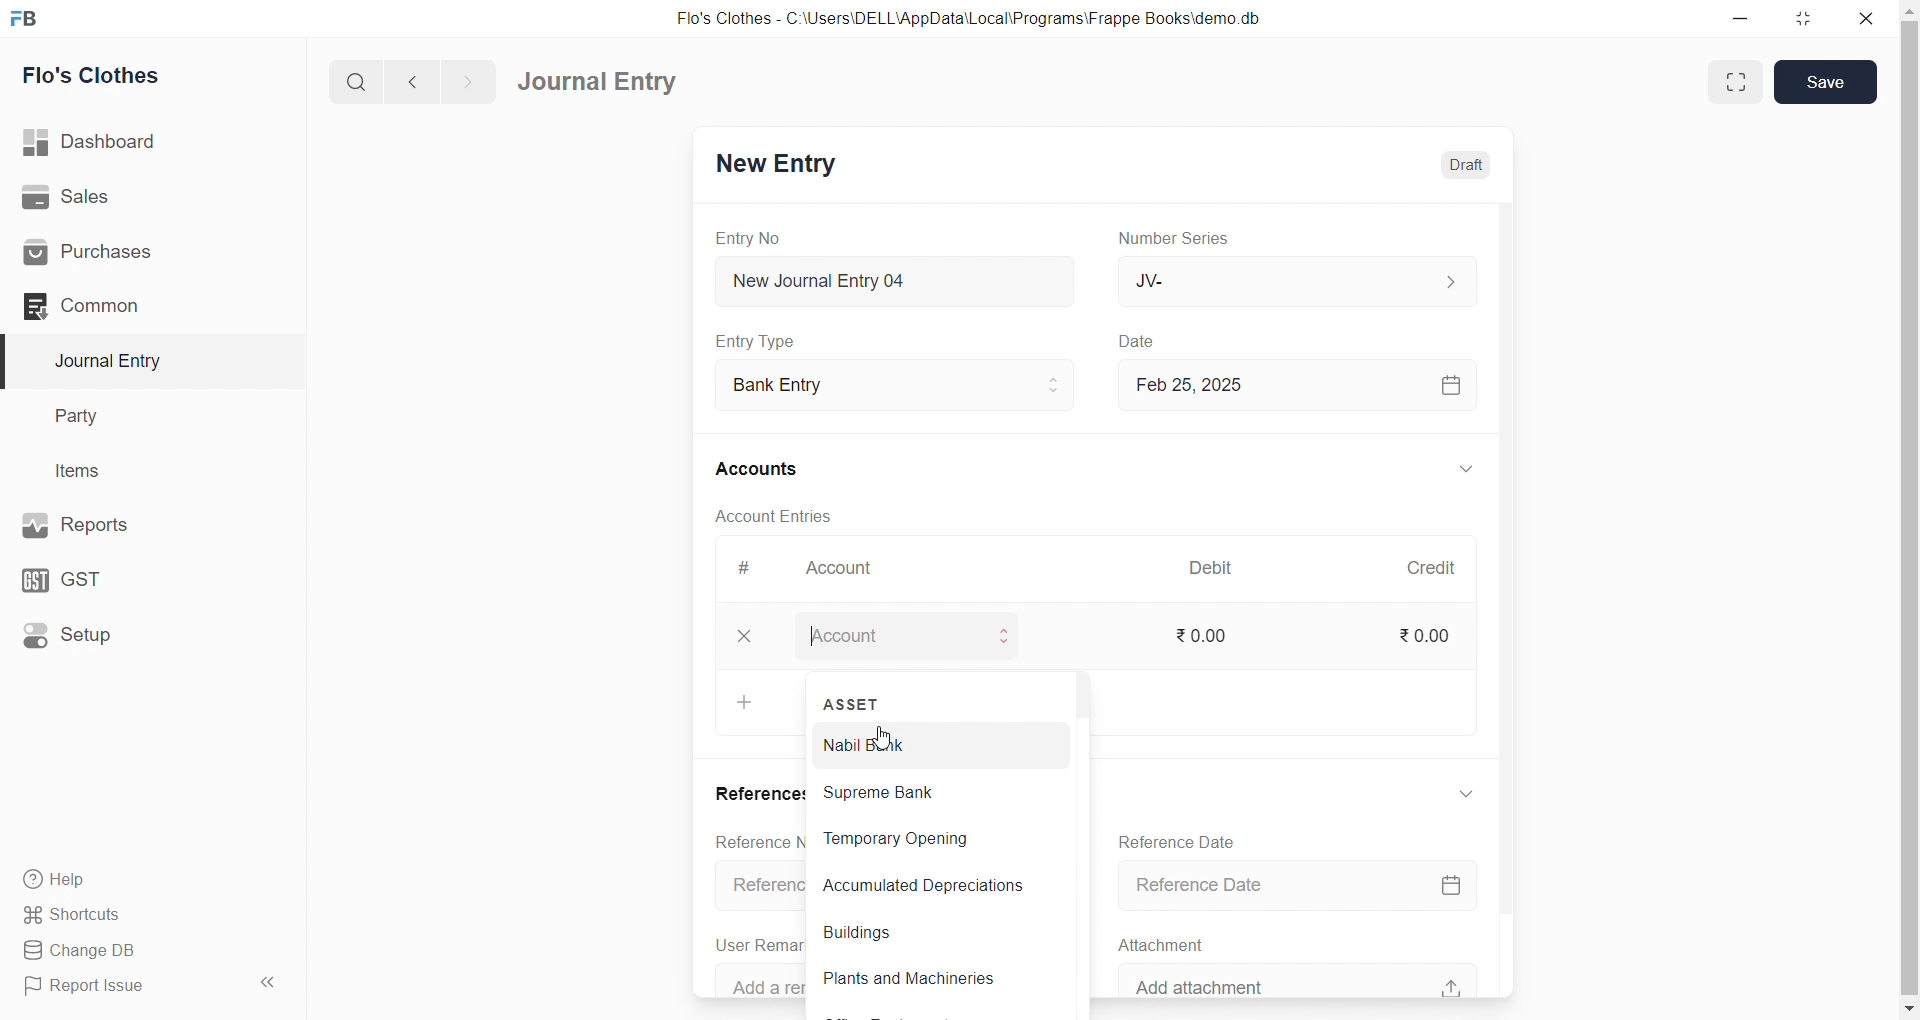  I want to click on Common, so click(134, 305).